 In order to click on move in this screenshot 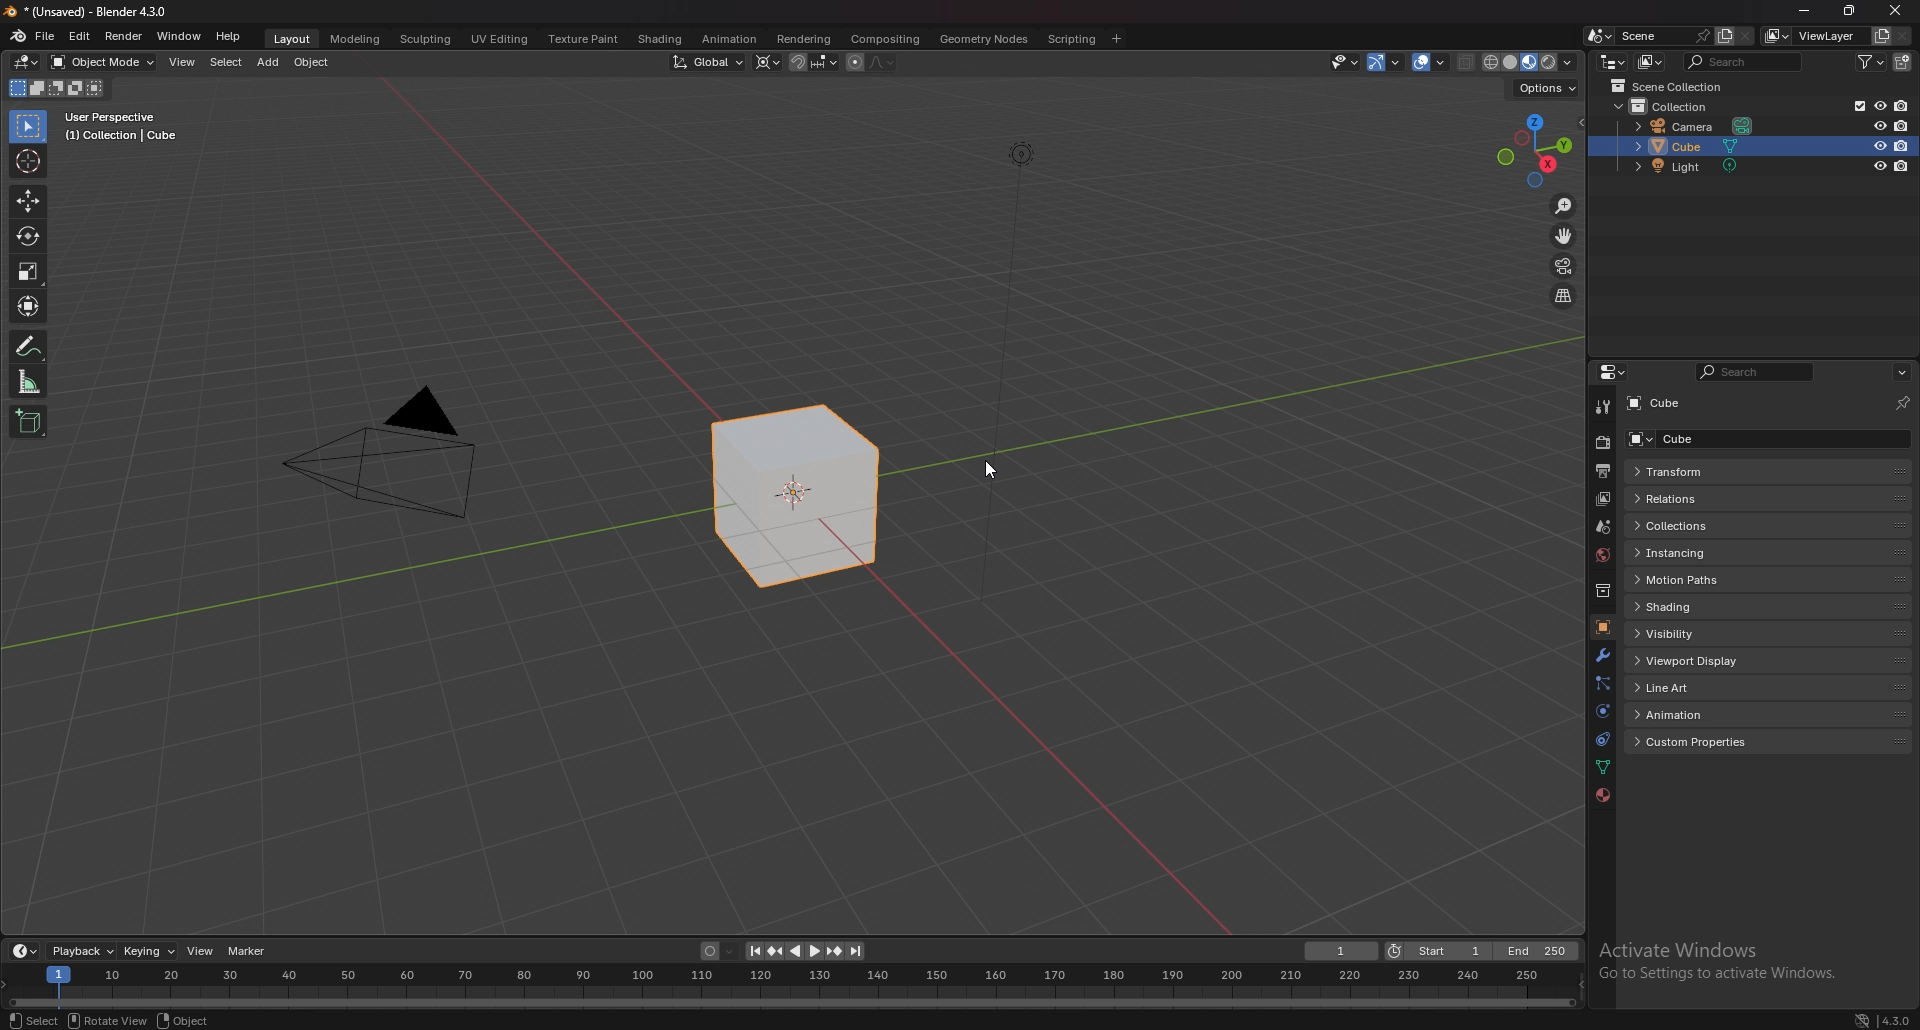, I will do `click(1563, 237)`.